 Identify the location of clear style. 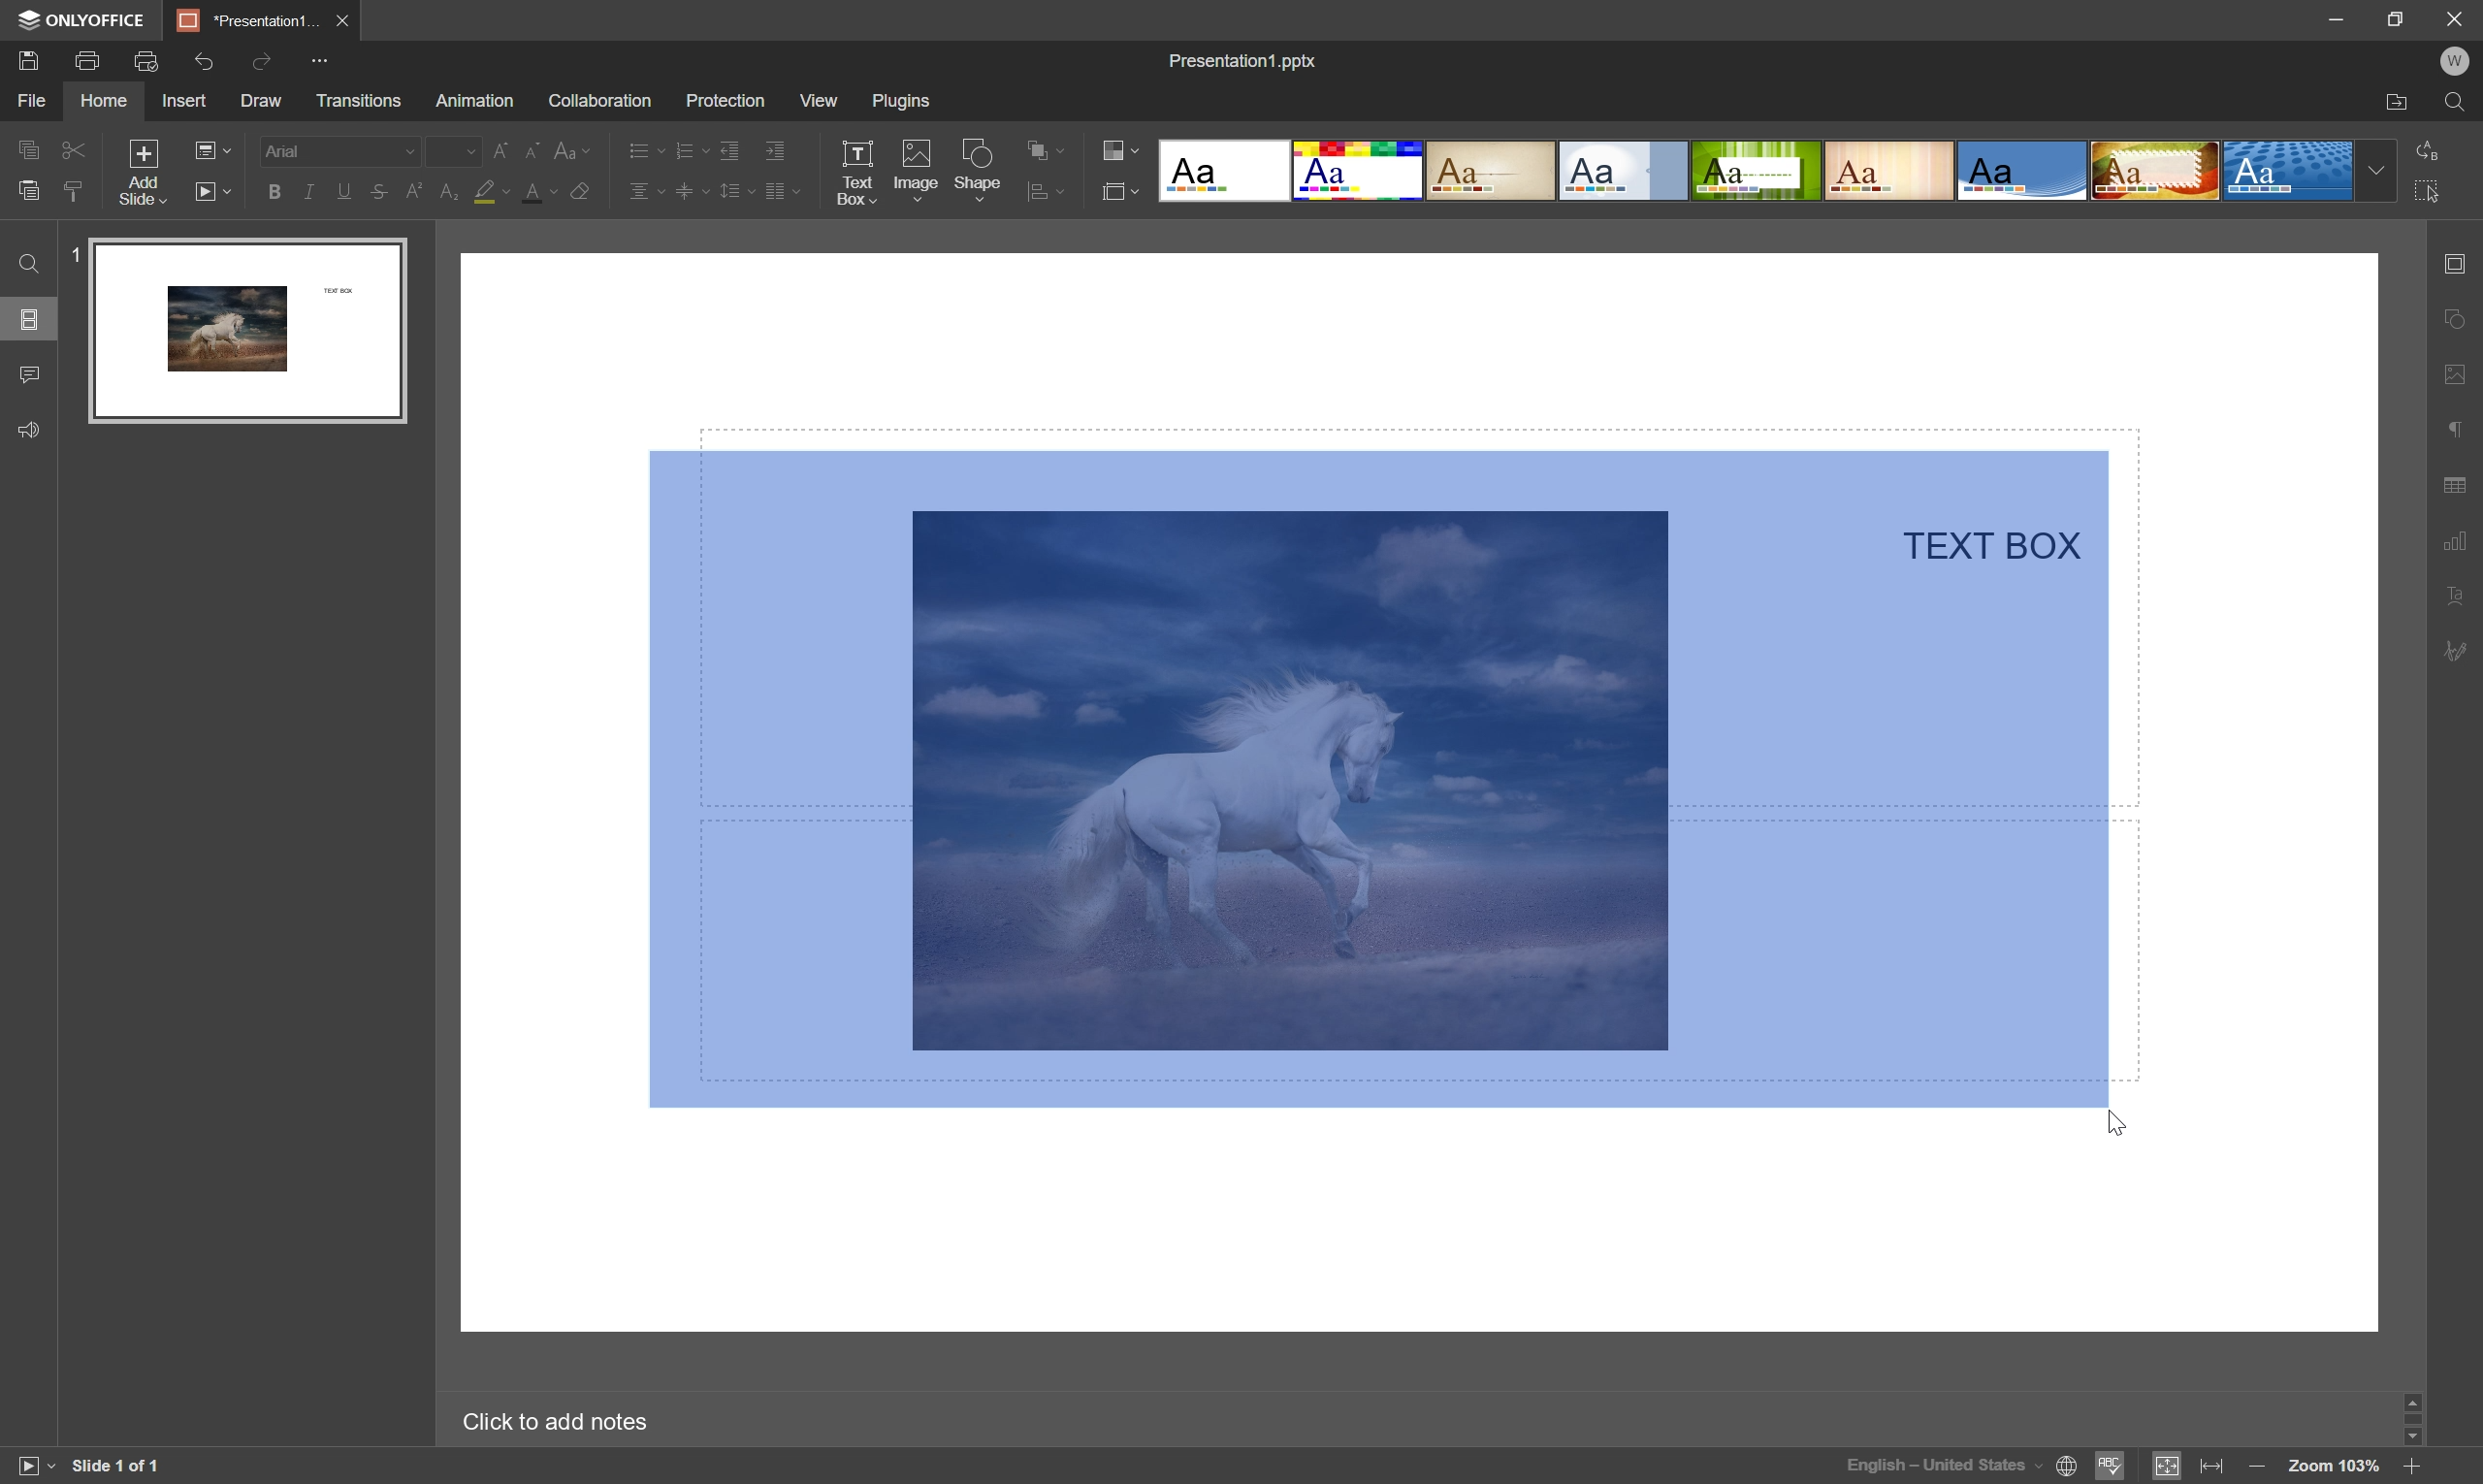
(78, 193).